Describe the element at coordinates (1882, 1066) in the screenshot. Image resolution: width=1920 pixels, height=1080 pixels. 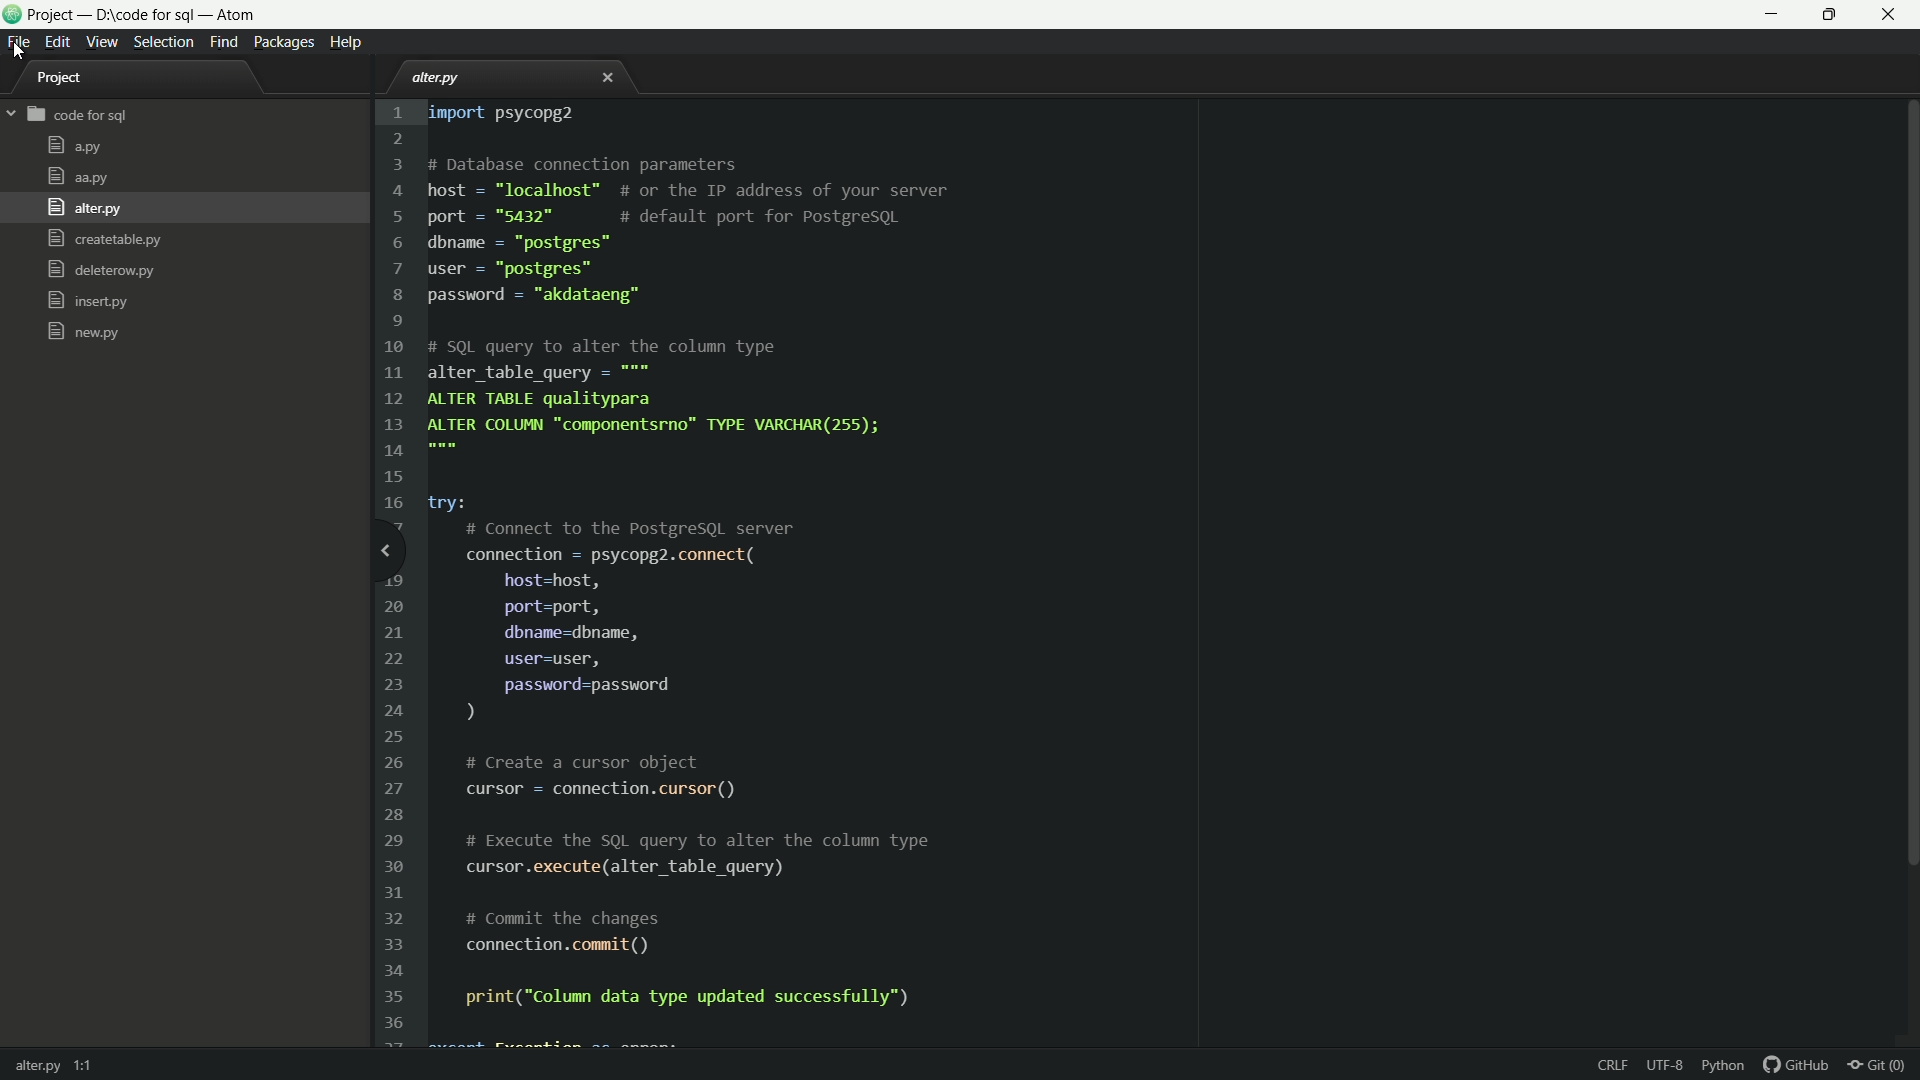
I see `git (0)` at that location.